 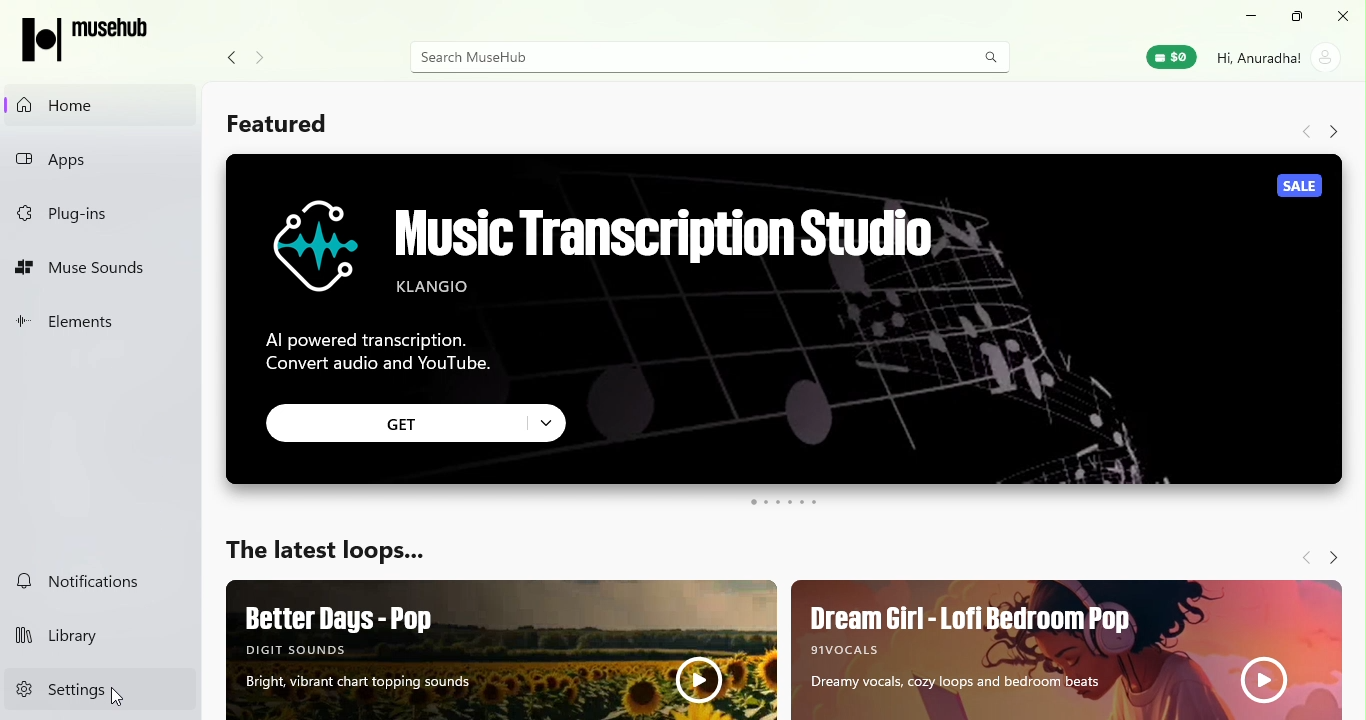 I want to click on Navigate back, so click(x=1303, y=556).